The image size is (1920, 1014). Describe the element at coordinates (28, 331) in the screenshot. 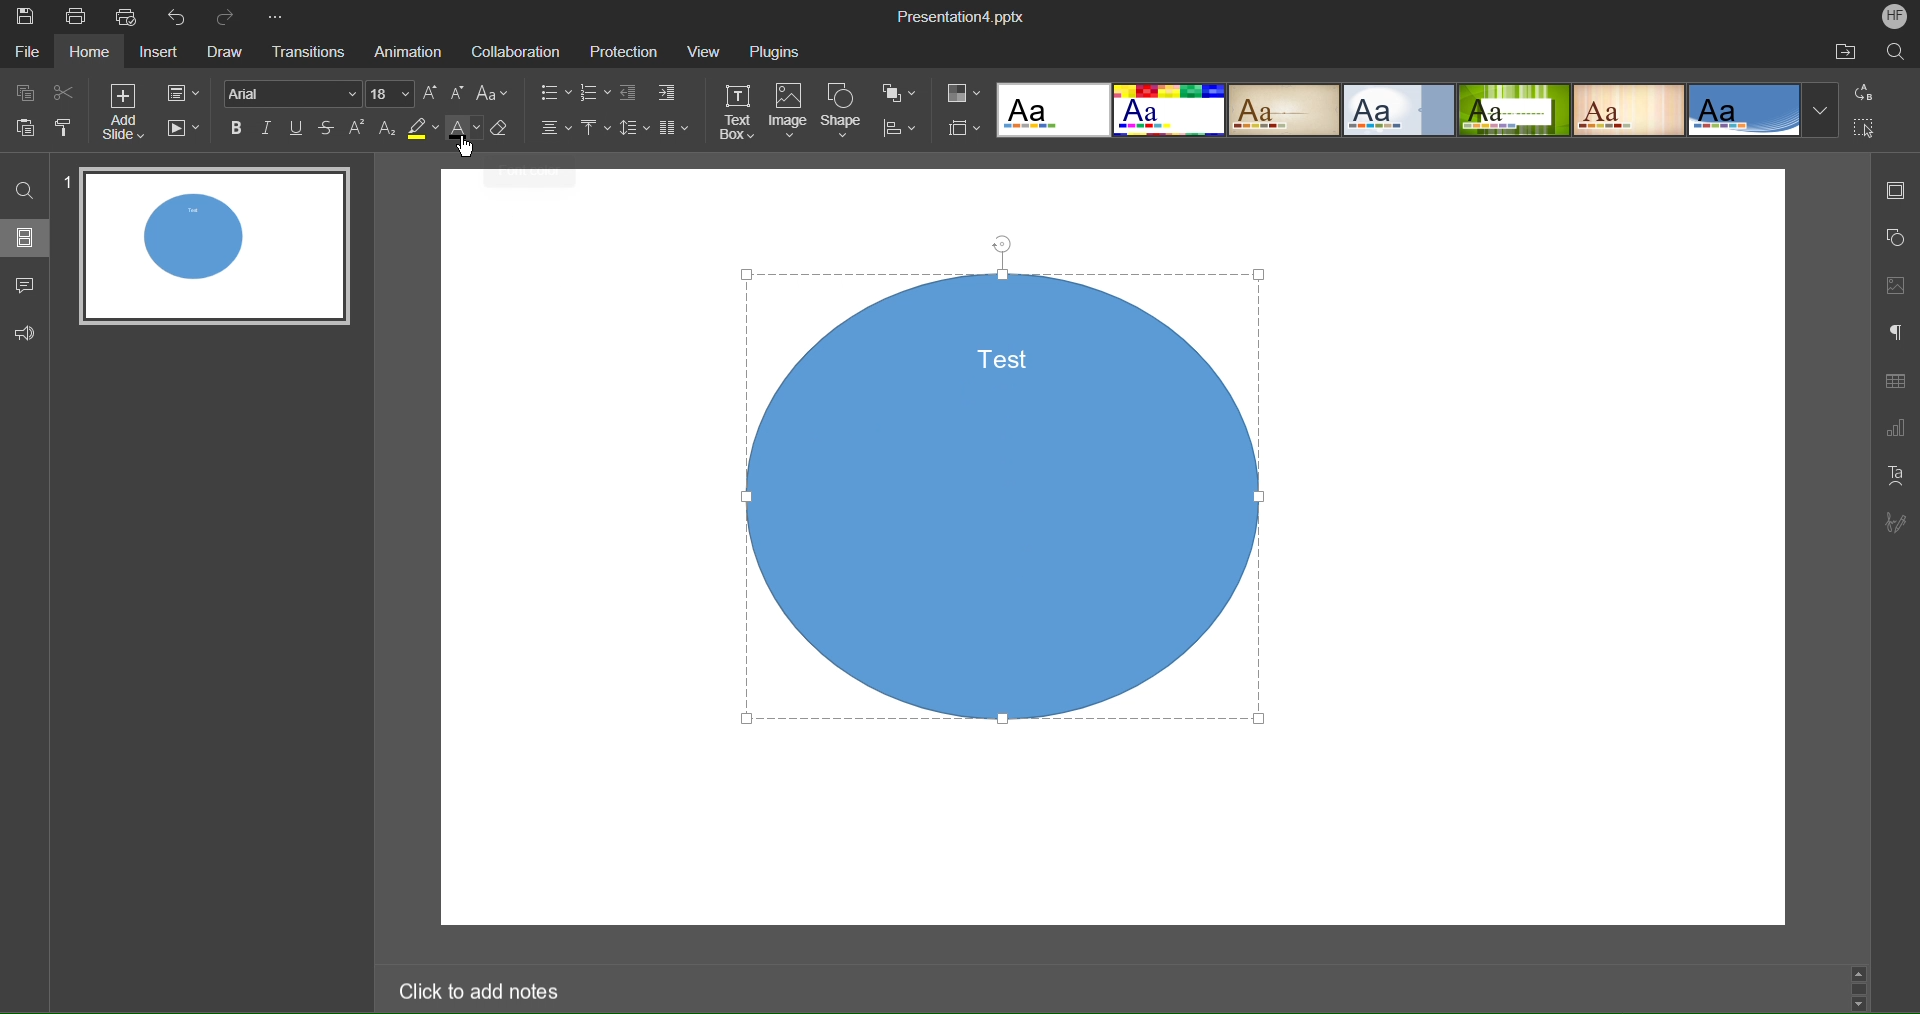

I see `Feedback and Support` at that location.